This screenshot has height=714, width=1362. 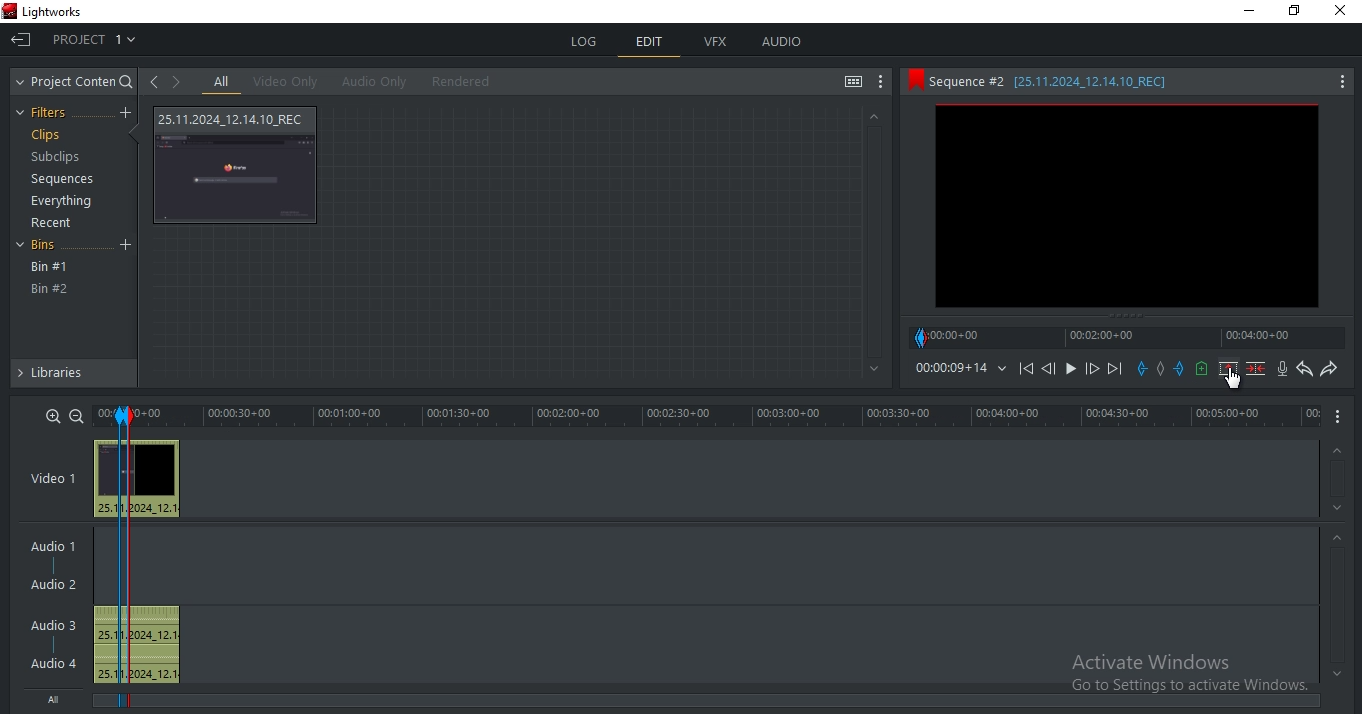 What do you see at coordinates (9, 10) in the screenshot?
I see `Lightworks logo` at bounding box center [9, 10].